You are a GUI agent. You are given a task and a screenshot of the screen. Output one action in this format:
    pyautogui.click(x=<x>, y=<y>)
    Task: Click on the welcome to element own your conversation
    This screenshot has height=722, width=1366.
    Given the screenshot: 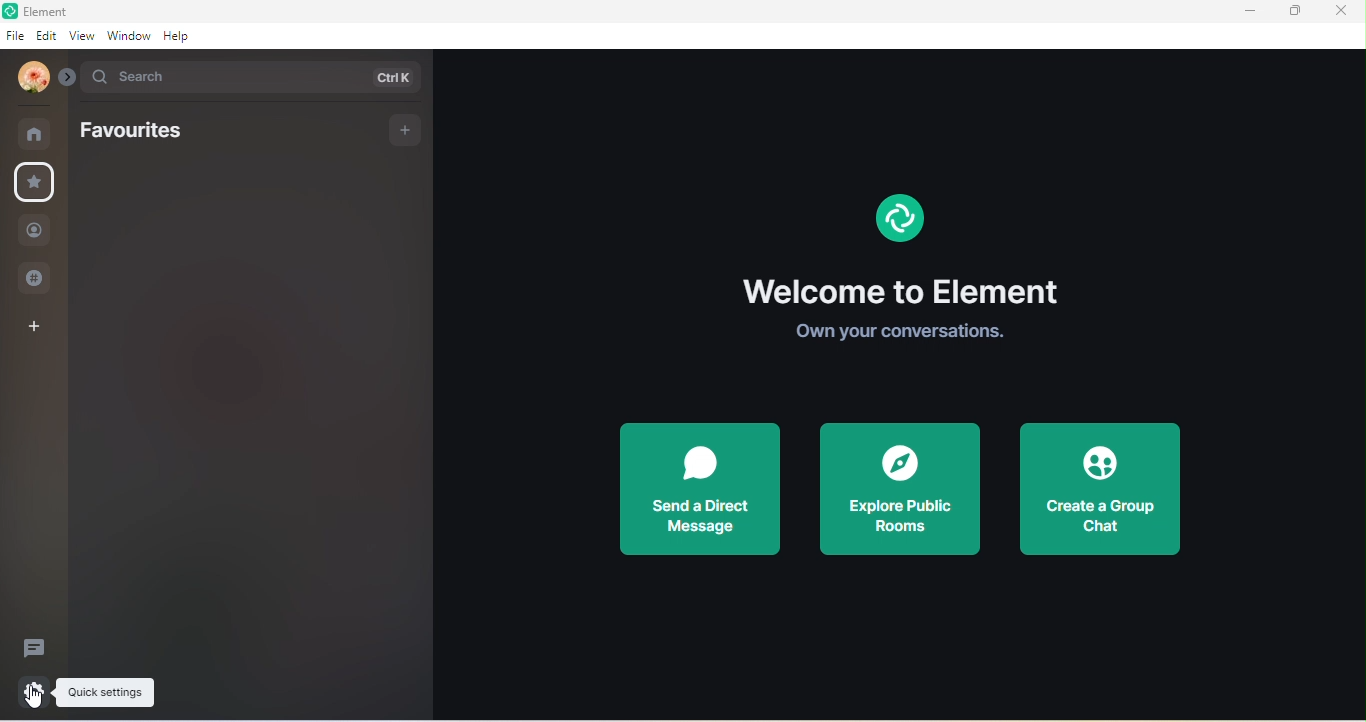 What is the action you would take?
    pyautogui.click(x=910, y=307)
    